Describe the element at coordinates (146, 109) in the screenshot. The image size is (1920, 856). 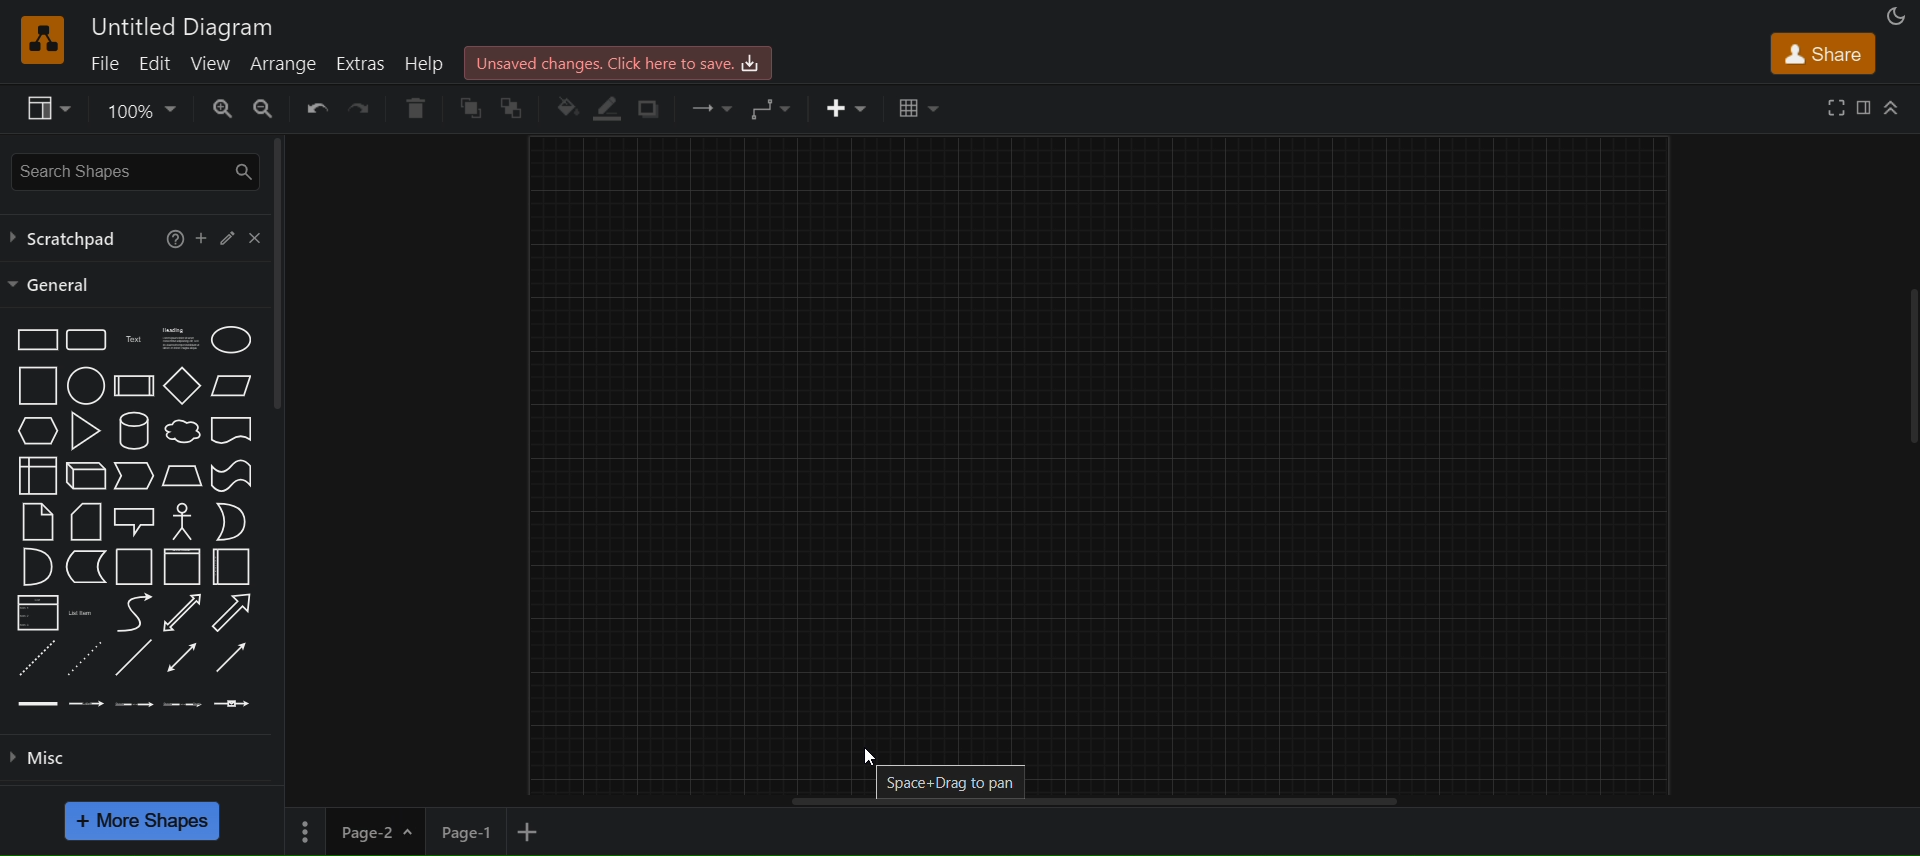
I see `zoom` at that location.